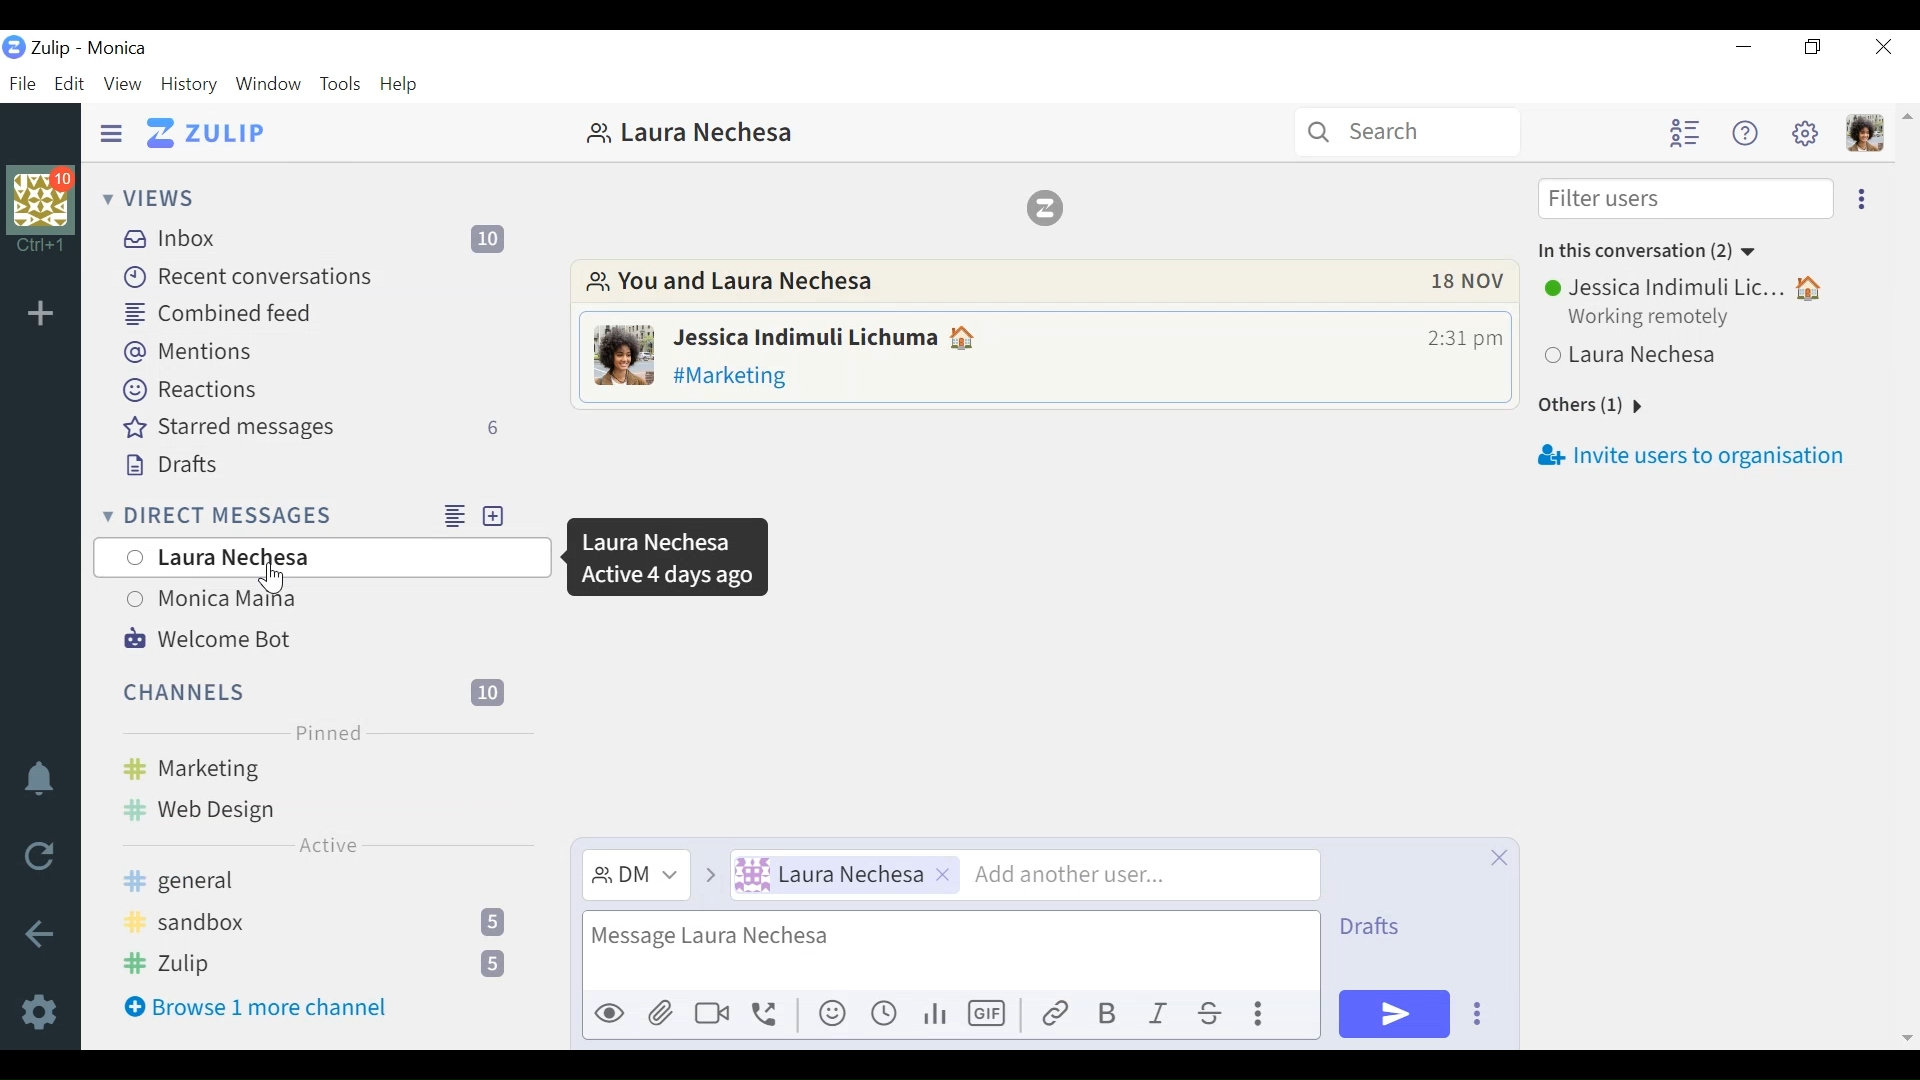 Image resolution: width=1920 pixels, height=1080 pixels. I want to click on message, so click(1083, 375).